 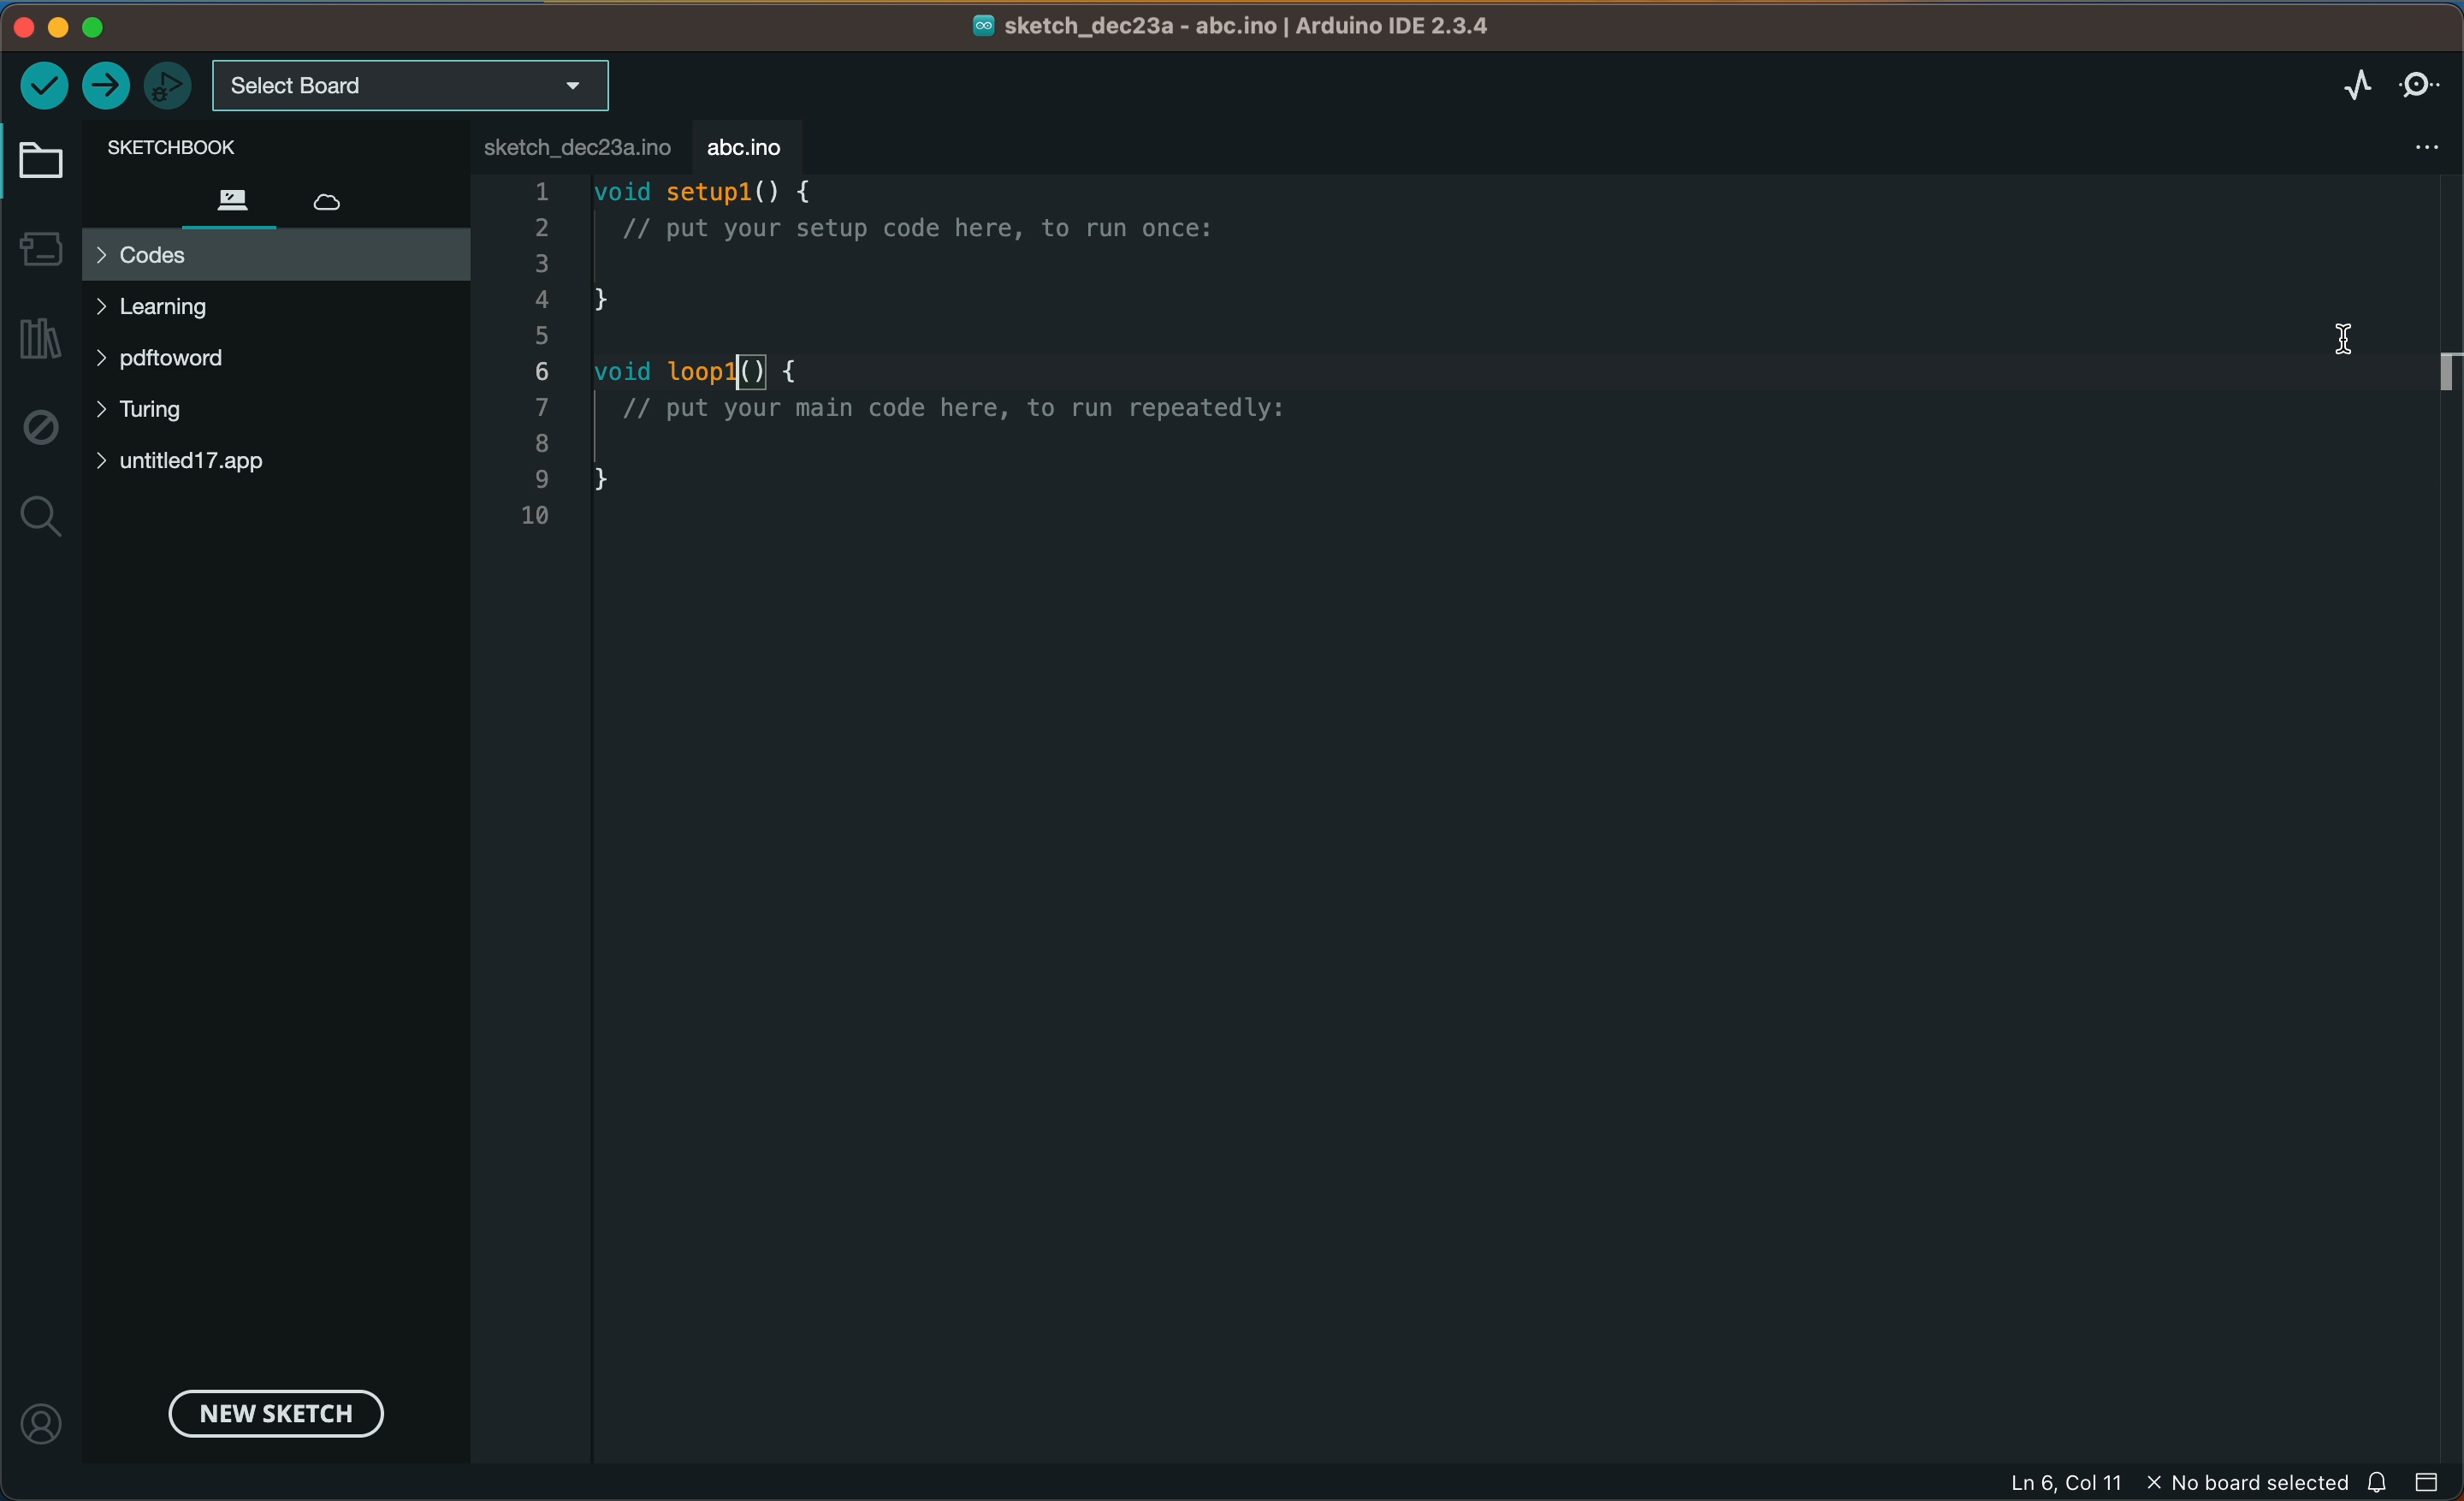 What do you see at coordinates (220, 199) in the screenshot?
I see `files` at bounding box center [220, 199].